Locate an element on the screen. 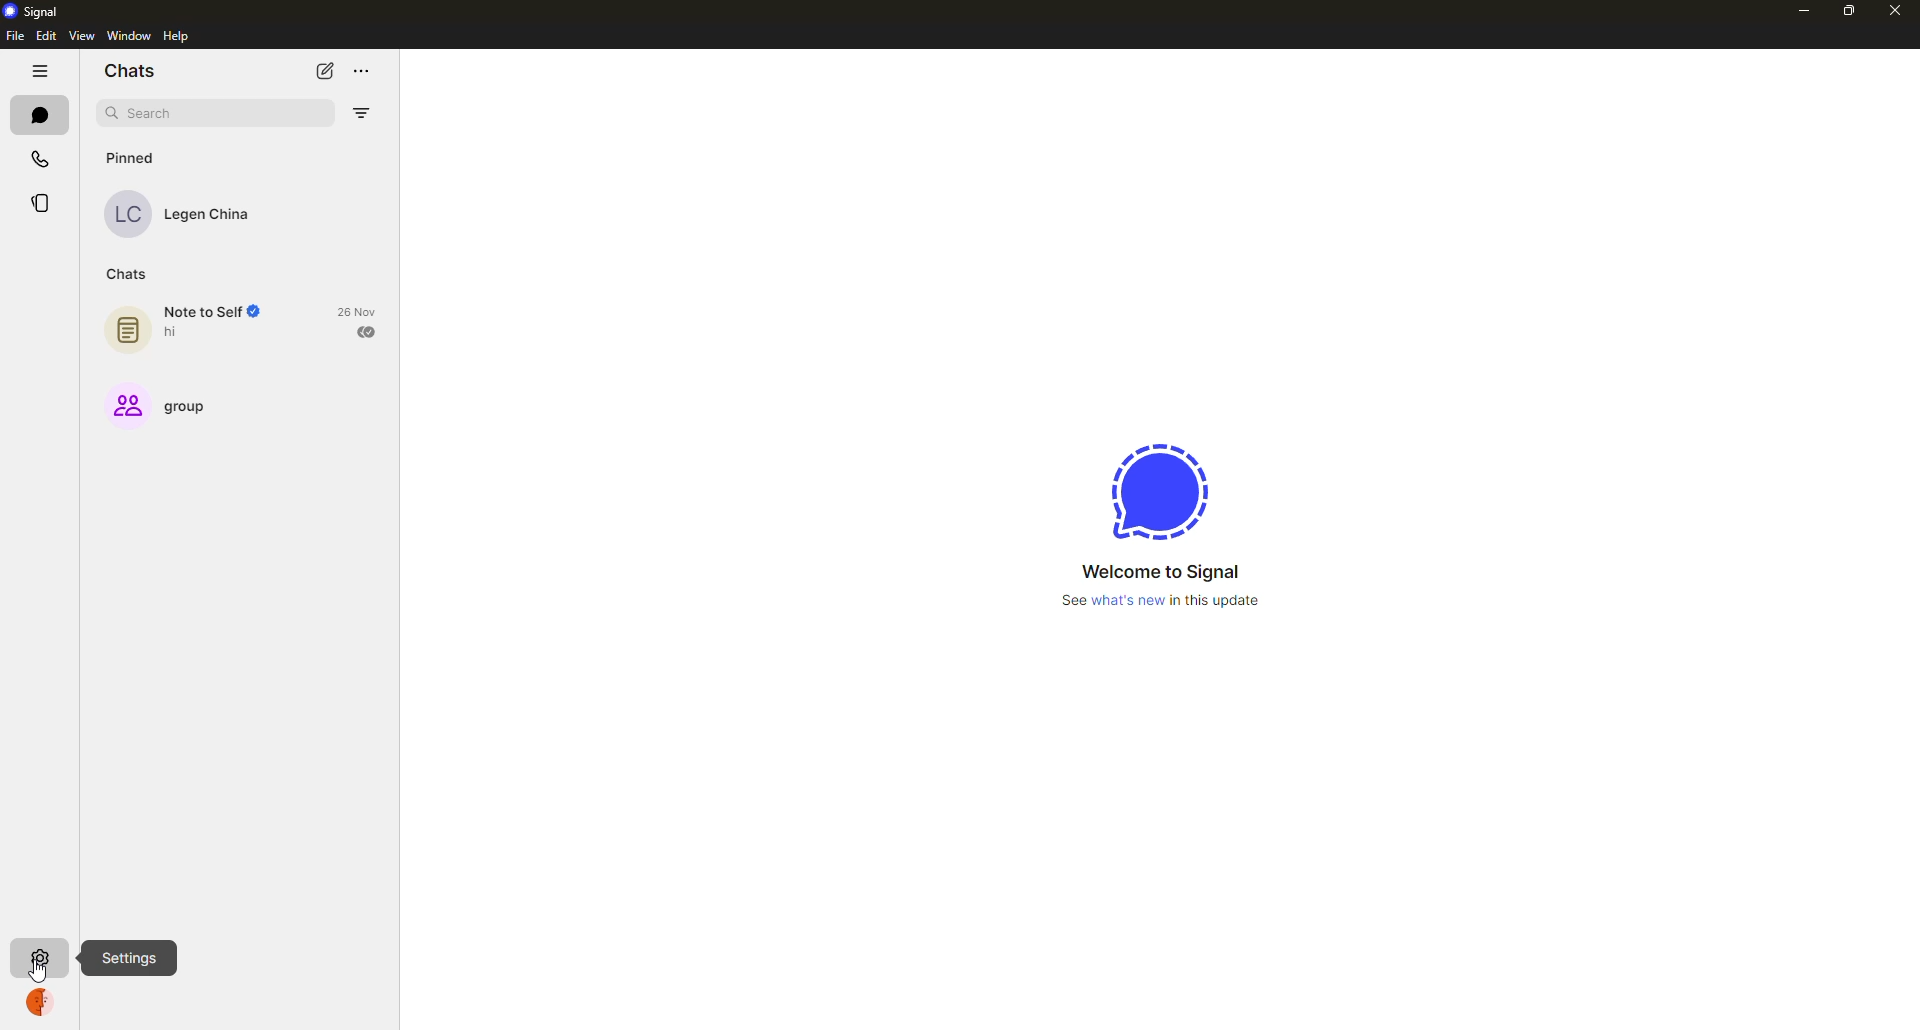 The width and height of the screenshot is (1920, 1030). window is located at coordinates (129, 38).